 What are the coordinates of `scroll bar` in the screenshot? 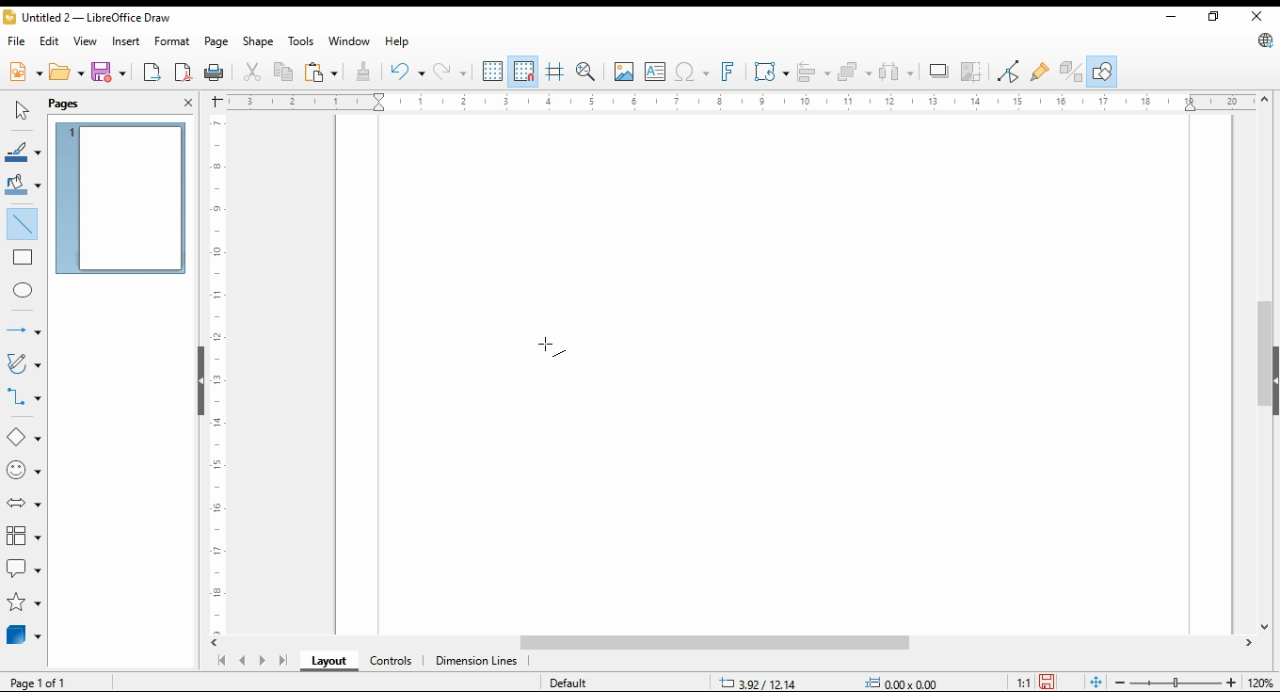 It's located at (1264, 363).